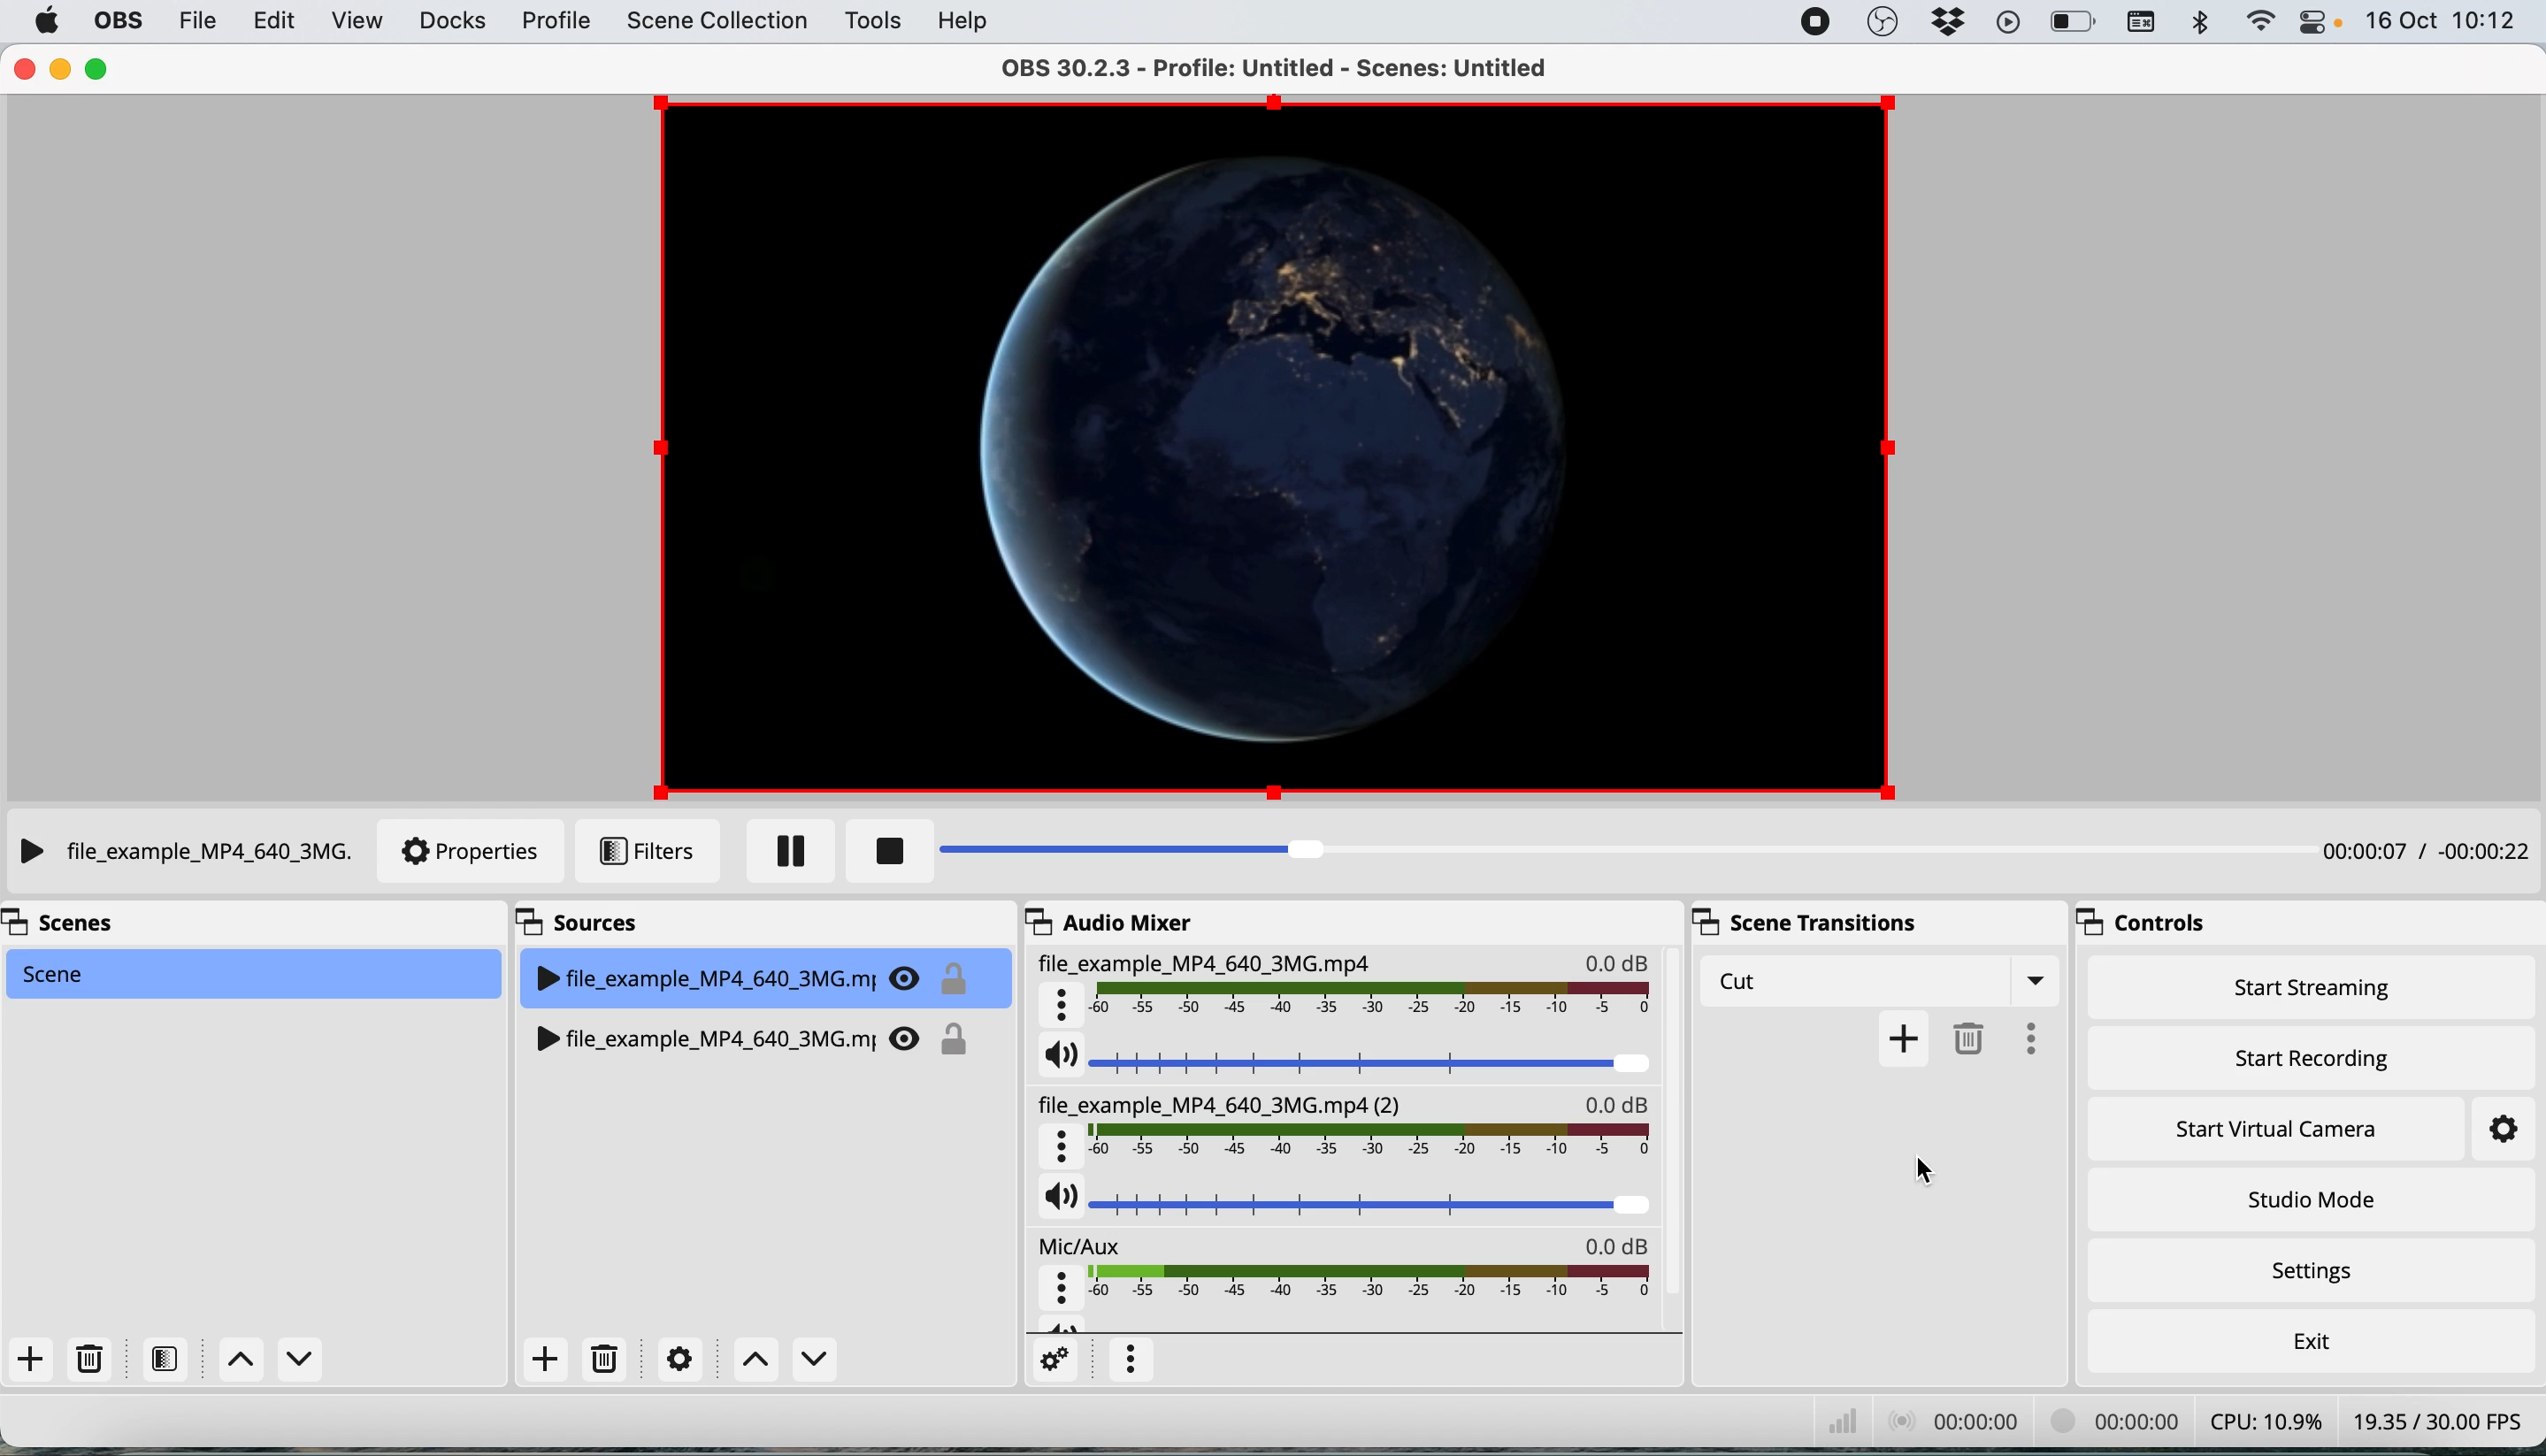 The height and width of the screenshot is (1456, 2546). What do you see at coordinates (359, 23) in the screenshot?
I see `view` at bounding box center [359, 23].